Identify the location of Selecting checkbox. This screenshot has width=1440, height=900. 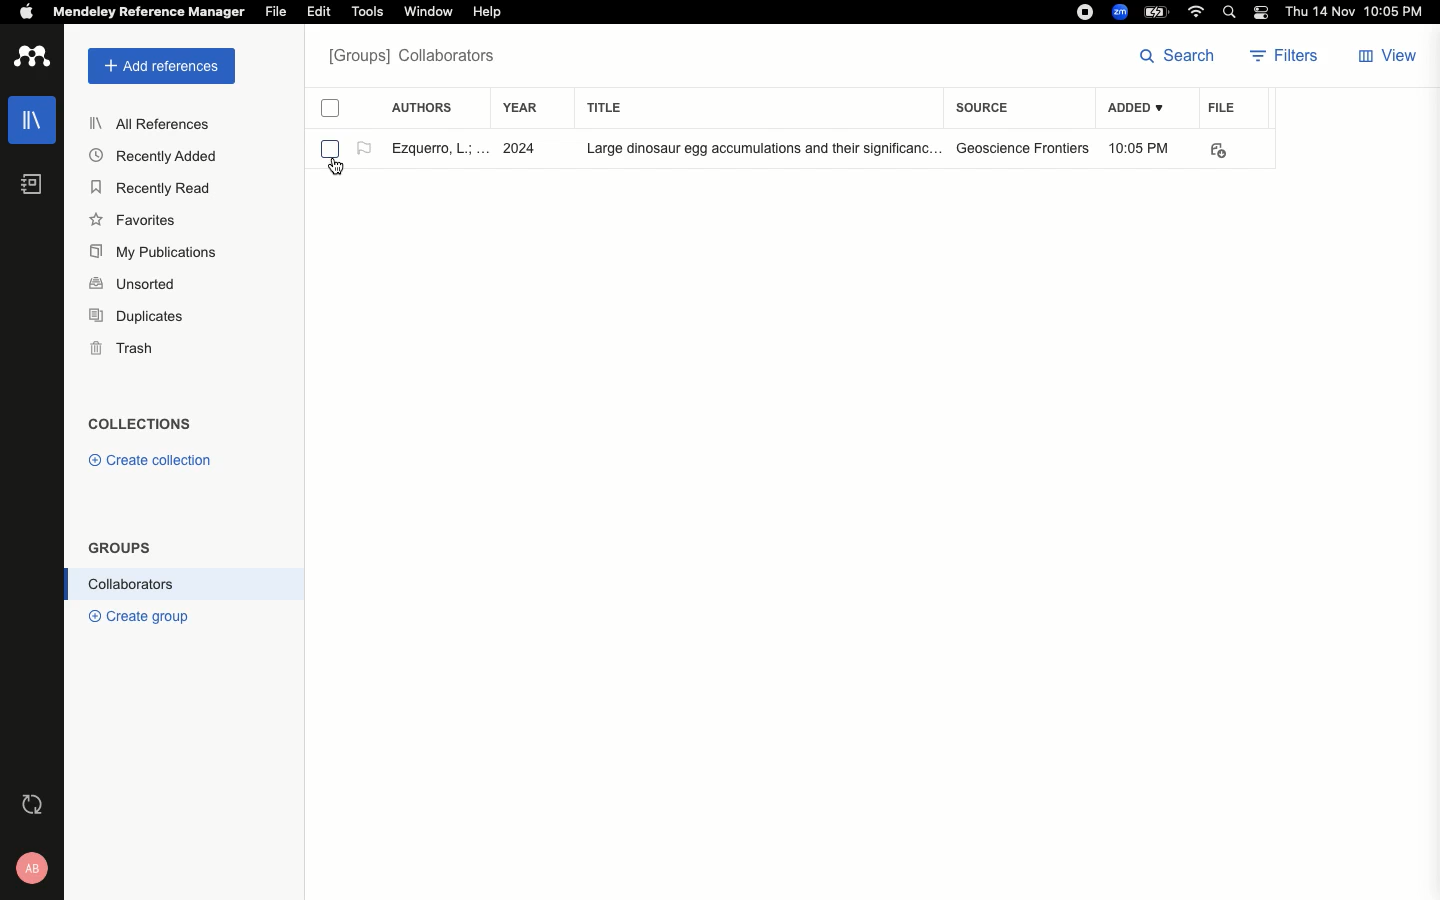
(329, 148).